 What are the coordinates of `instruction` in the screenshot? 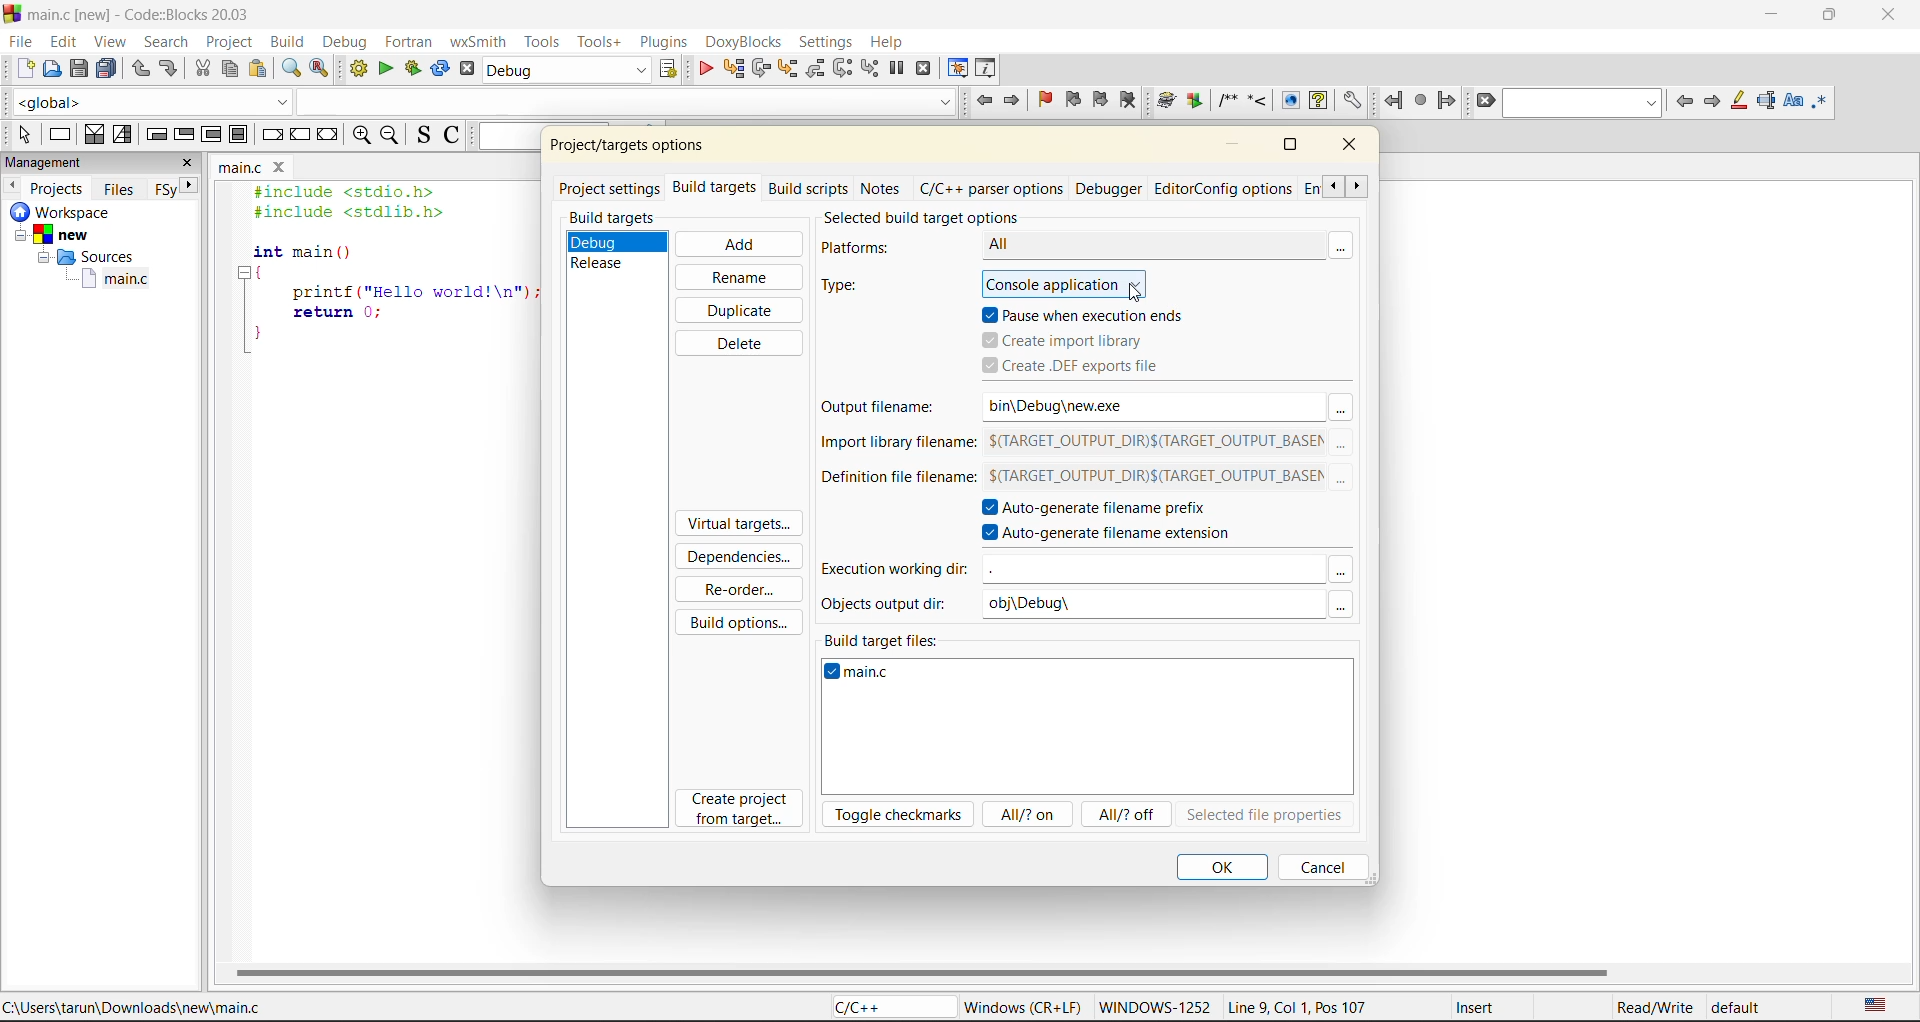 It's located at (60, 134).